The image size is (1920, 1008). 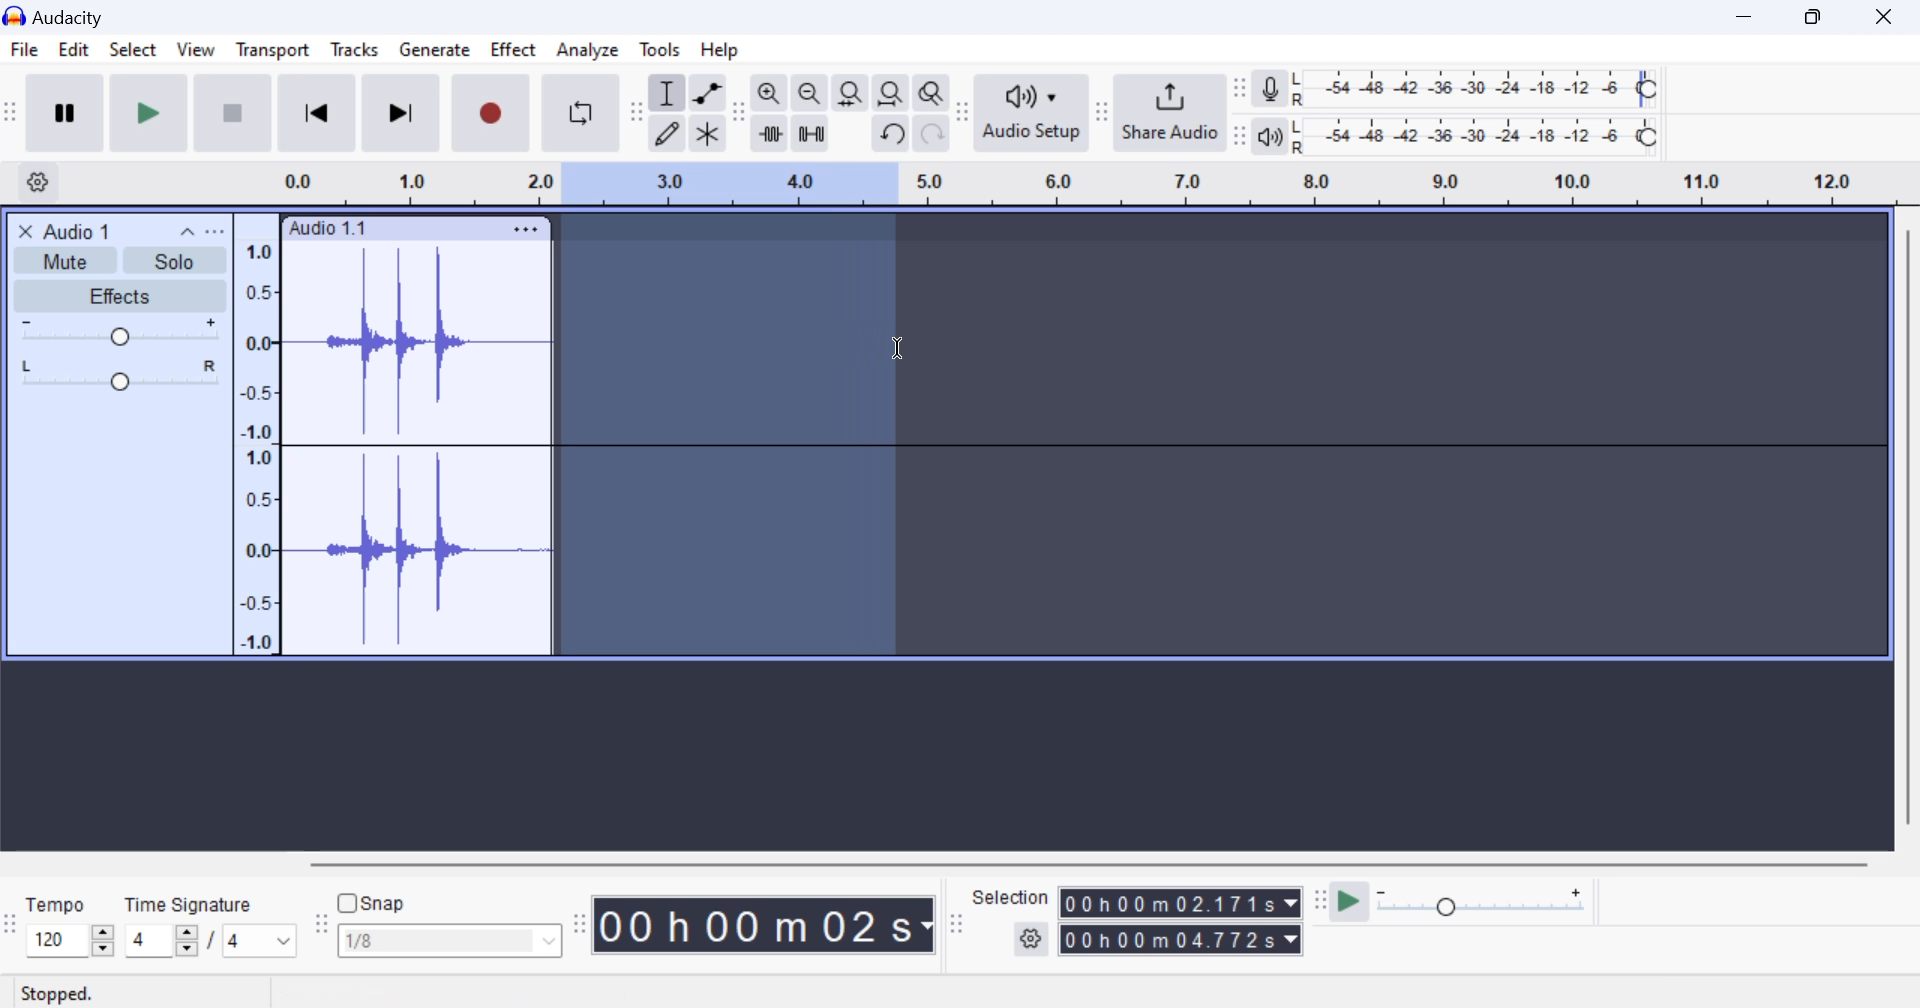 What do you see at coordinates (724, 49) in the screenshot?
I see `Help` at bounding box center [724, 49].